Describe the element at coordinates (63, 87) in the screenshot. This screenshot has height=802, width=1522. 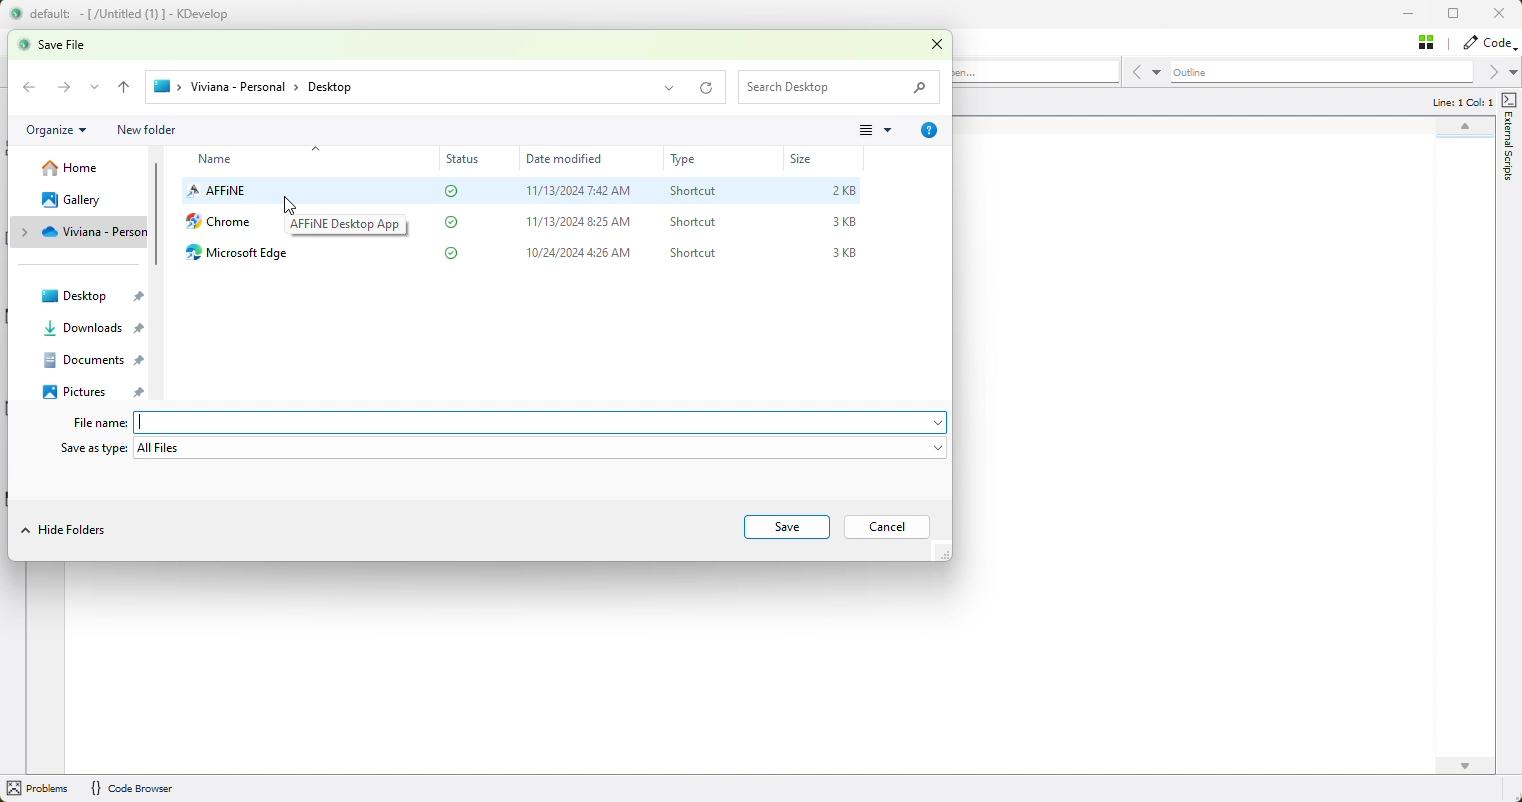
I see `Forward ` at that location.